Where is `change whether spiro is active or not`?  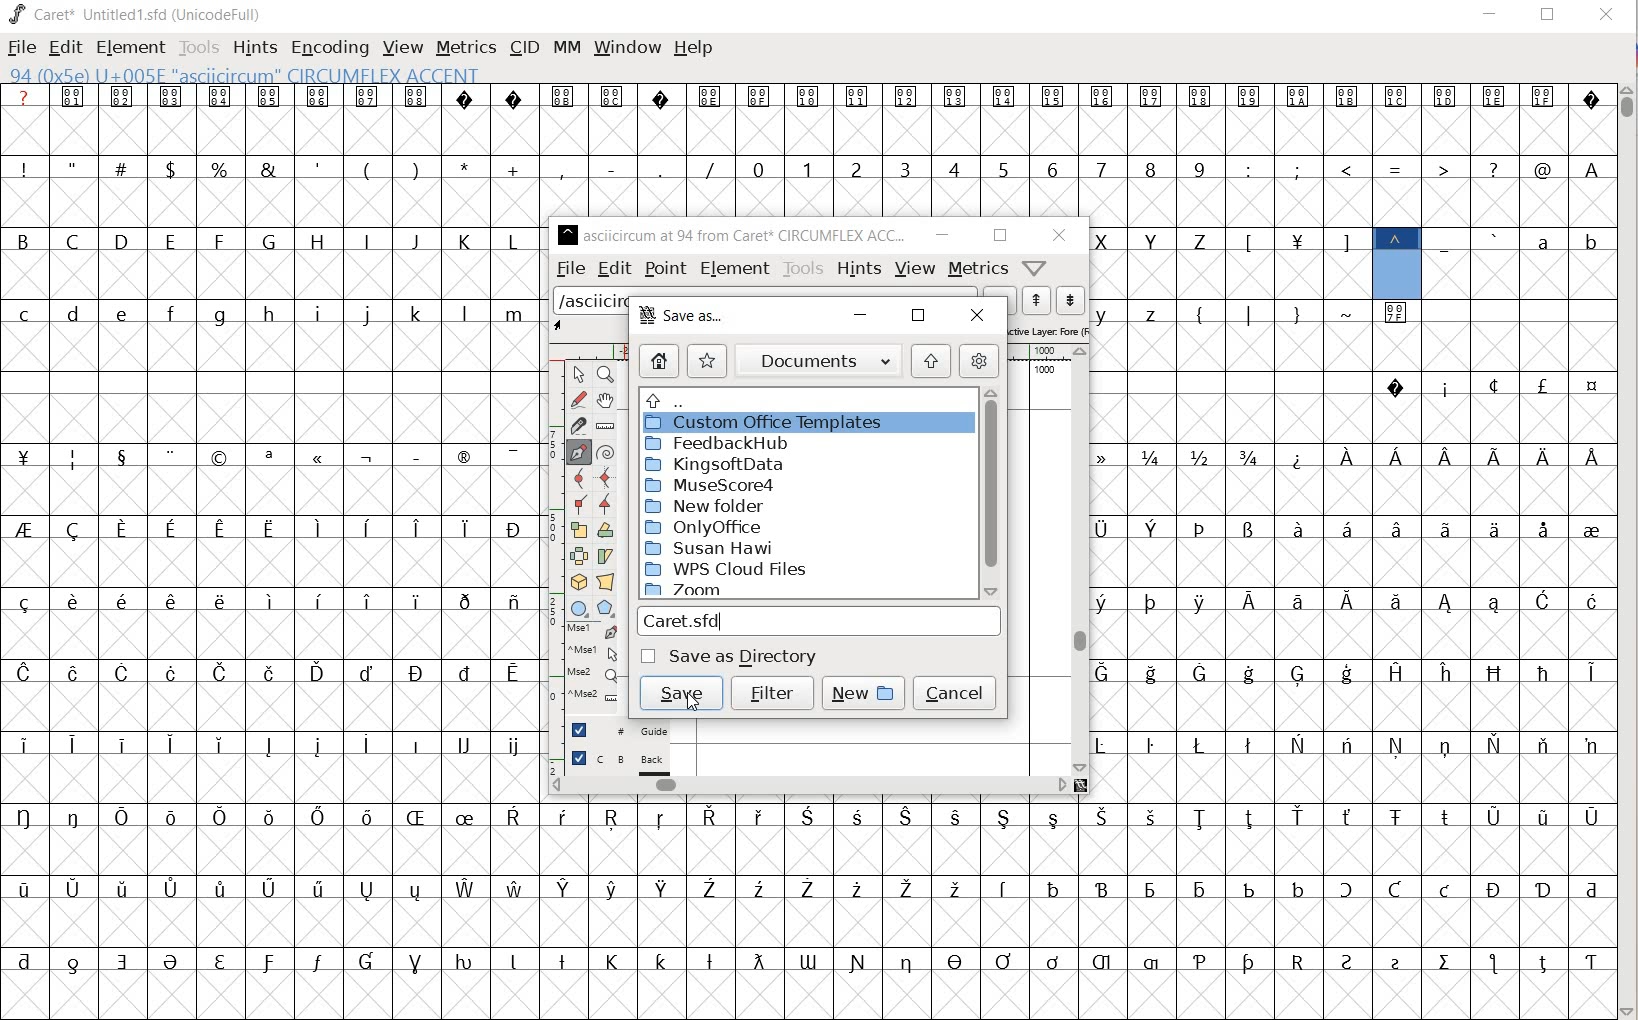 change whether spiro is active or not is located at coordinates (608, 452).